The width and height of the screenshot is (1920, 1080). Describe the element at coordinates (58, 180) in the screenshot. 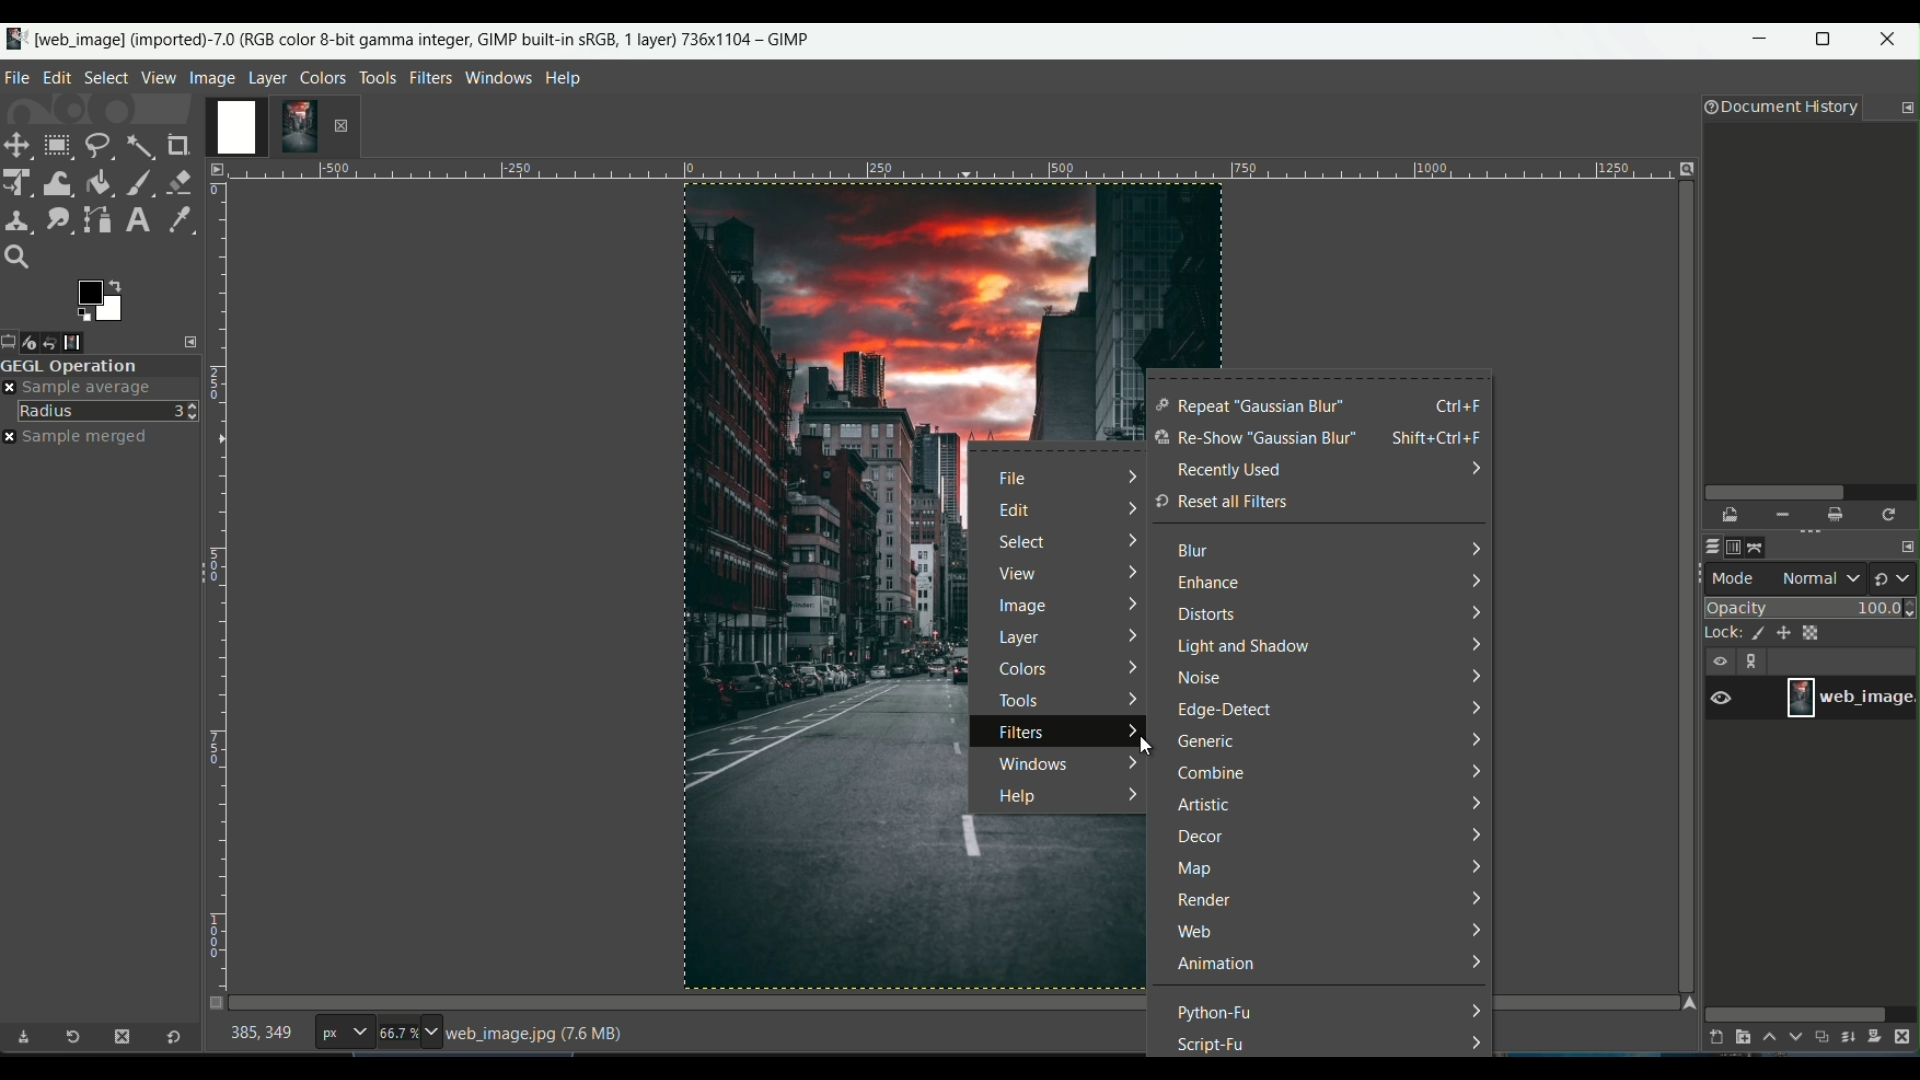

I see `transformation tool` at that location.